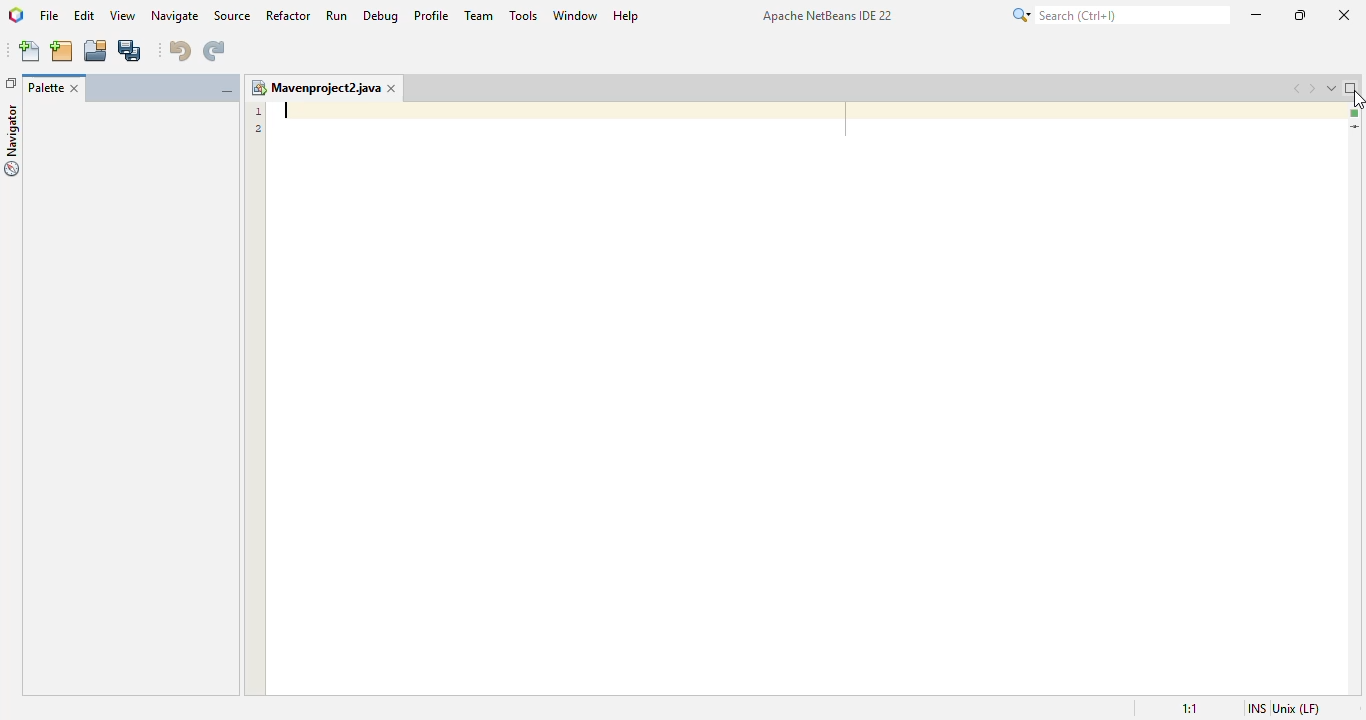  Describe the element at coordinates (215, 51) in the screenshot. I see `redo` at that location.